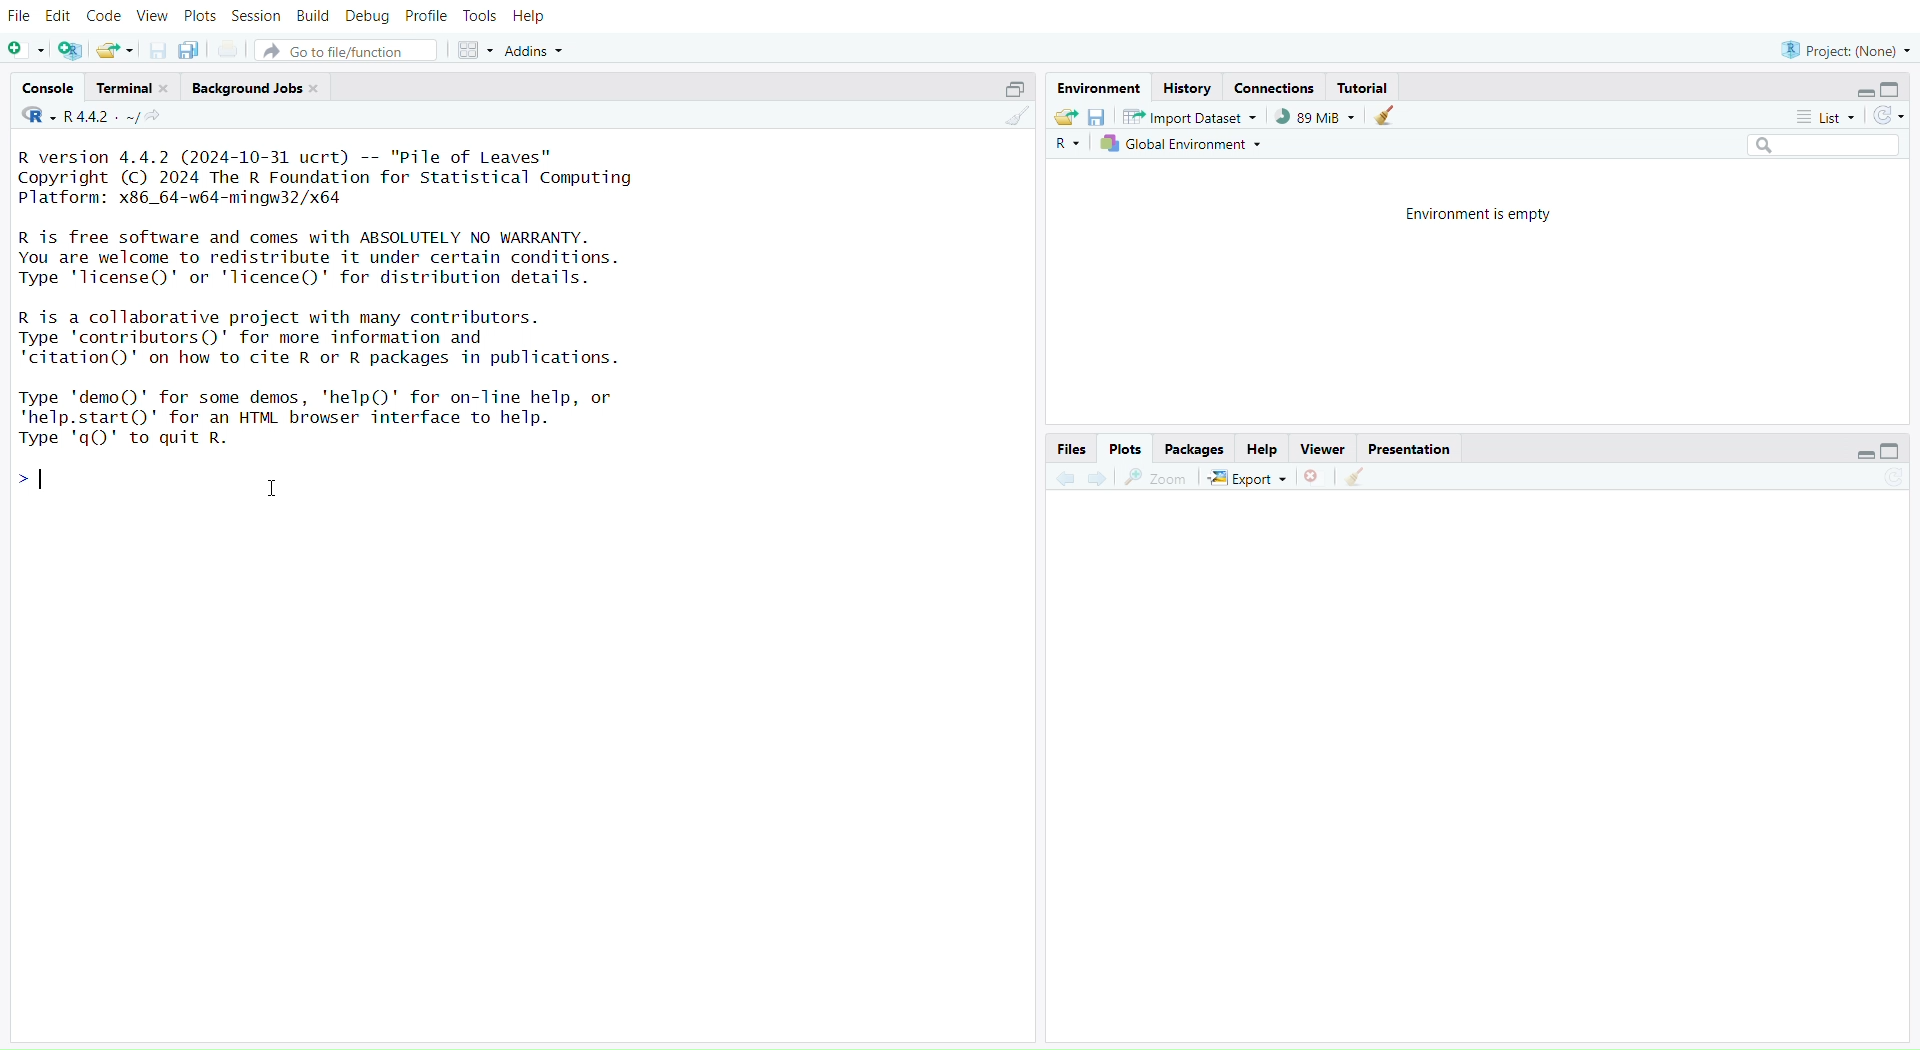  What do you see at coordinates (473, 51) in the screenshot?
I see `Workspace panes` at bounding box center [473, 51].